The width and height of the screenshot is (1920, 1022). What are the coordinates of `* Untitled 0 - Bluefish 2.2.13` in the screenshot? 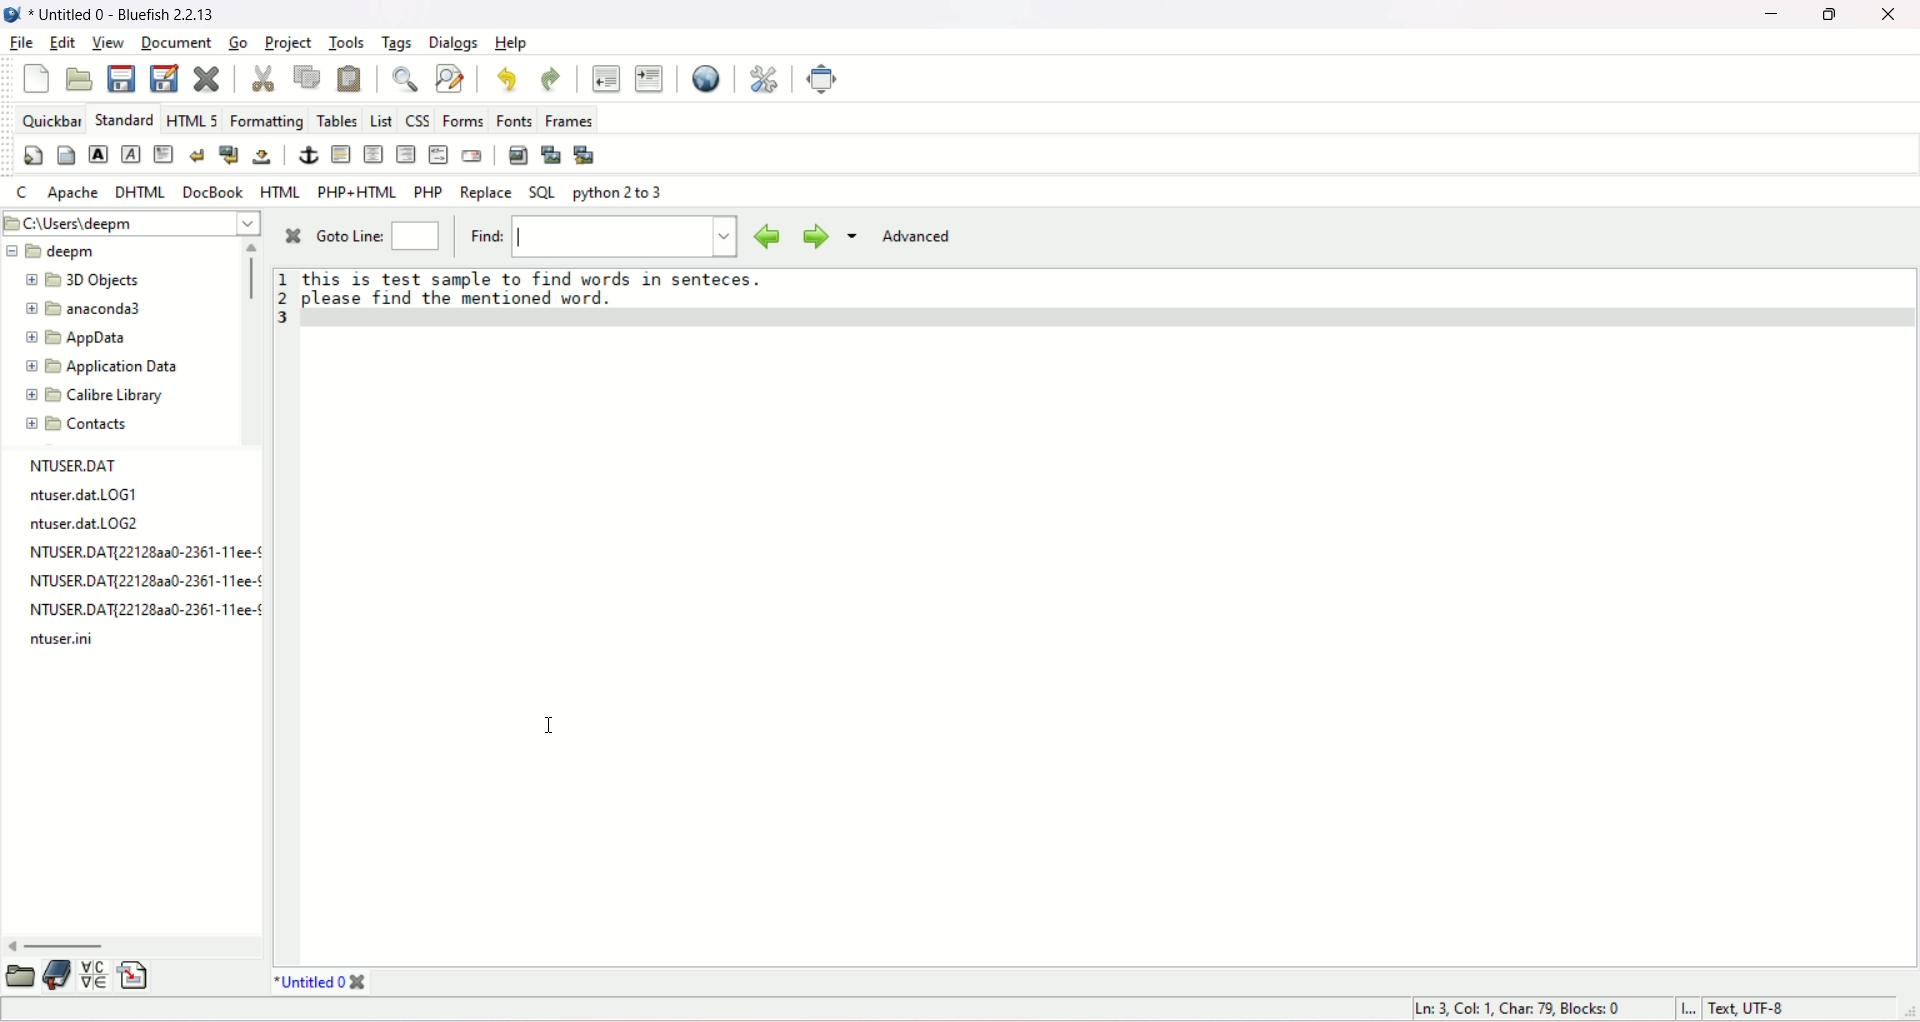 It's located at (127, 15).